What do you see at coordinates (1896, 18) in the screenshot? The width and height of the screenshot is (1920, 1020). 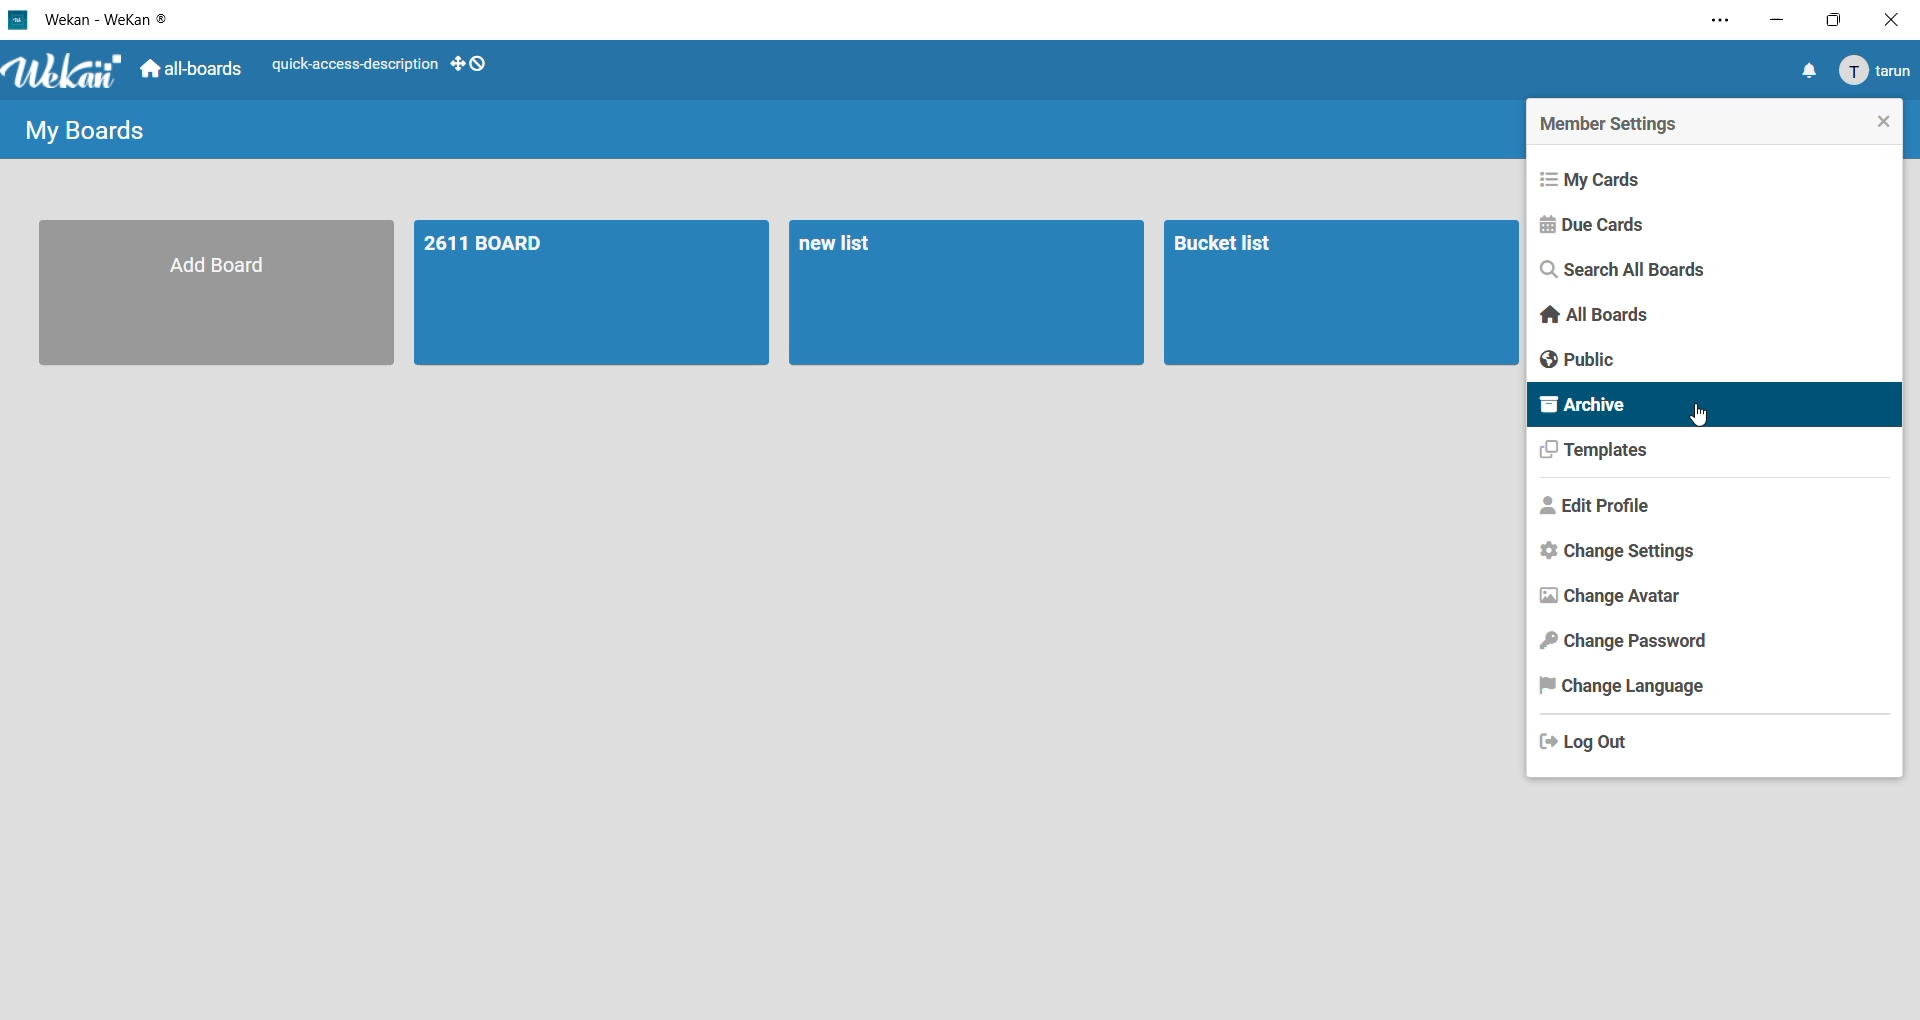 I see `close` at bounding box center [1896, 18].